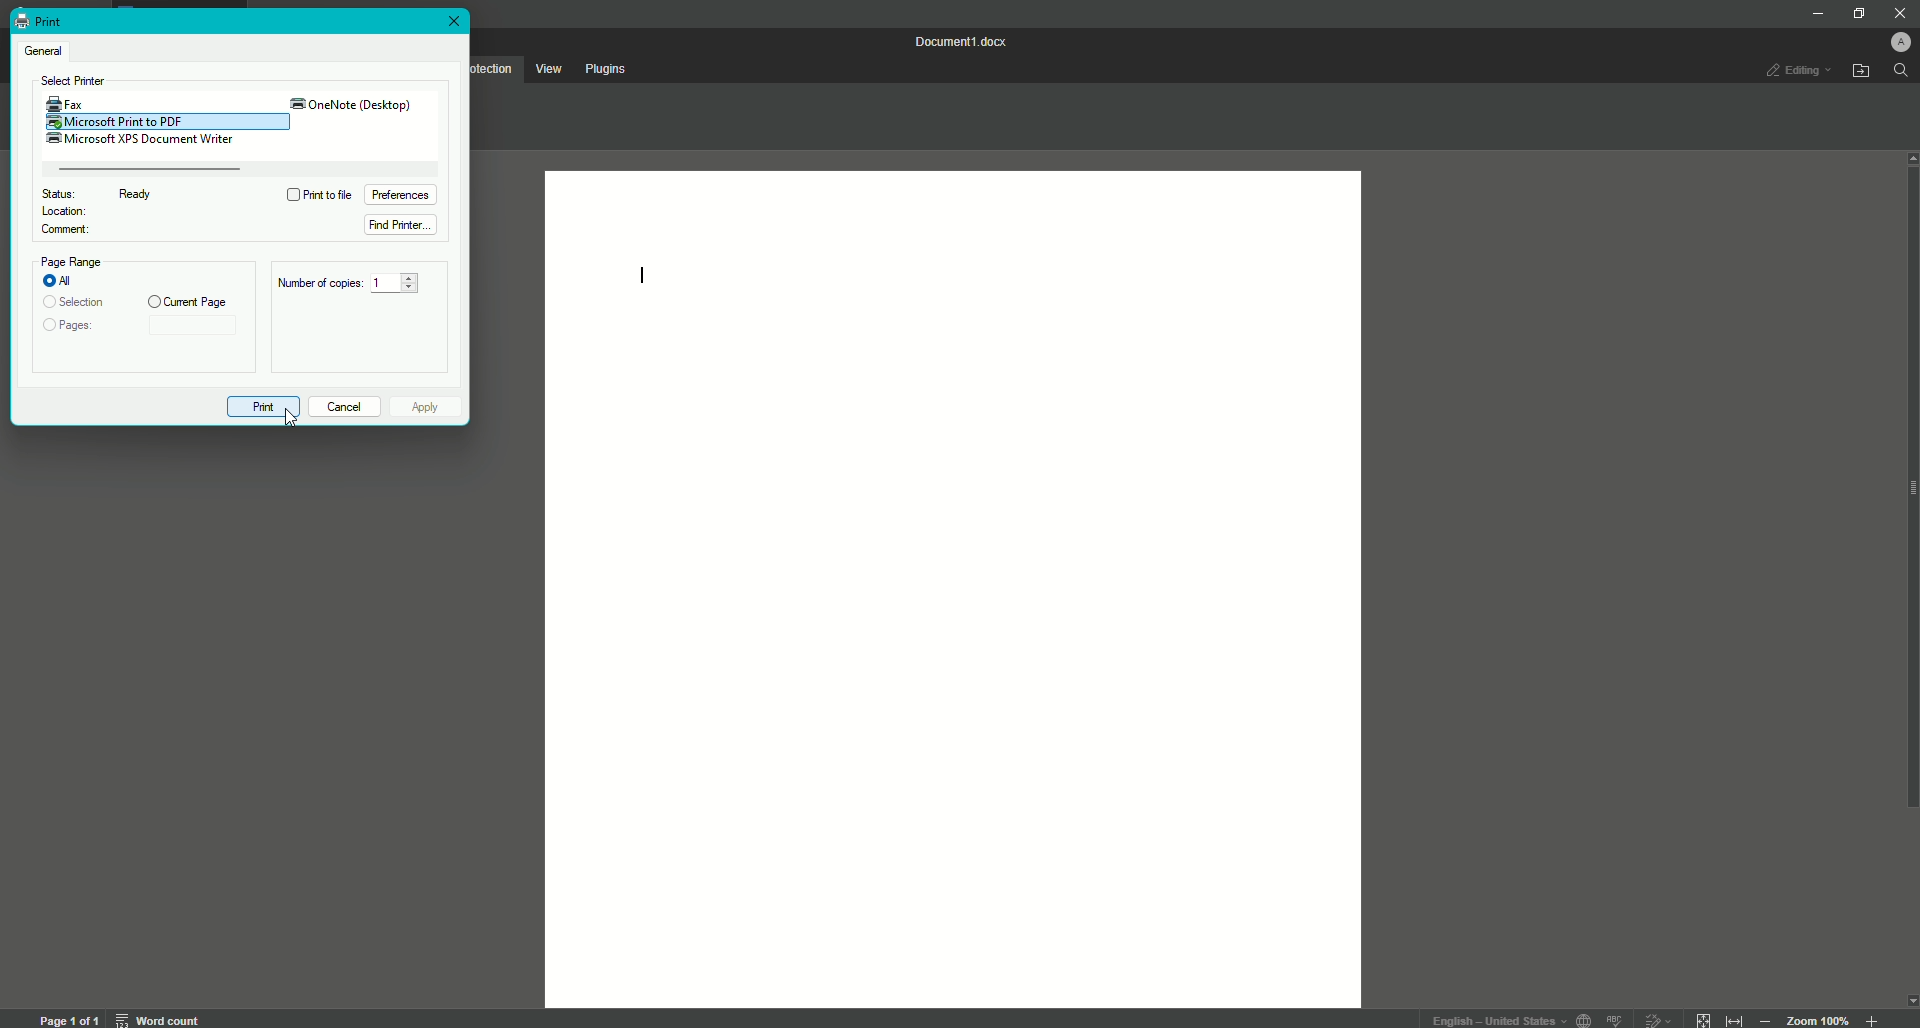 This screenshot has width=1920, height=1028. I want to click on Plugins, so click(609, 68).